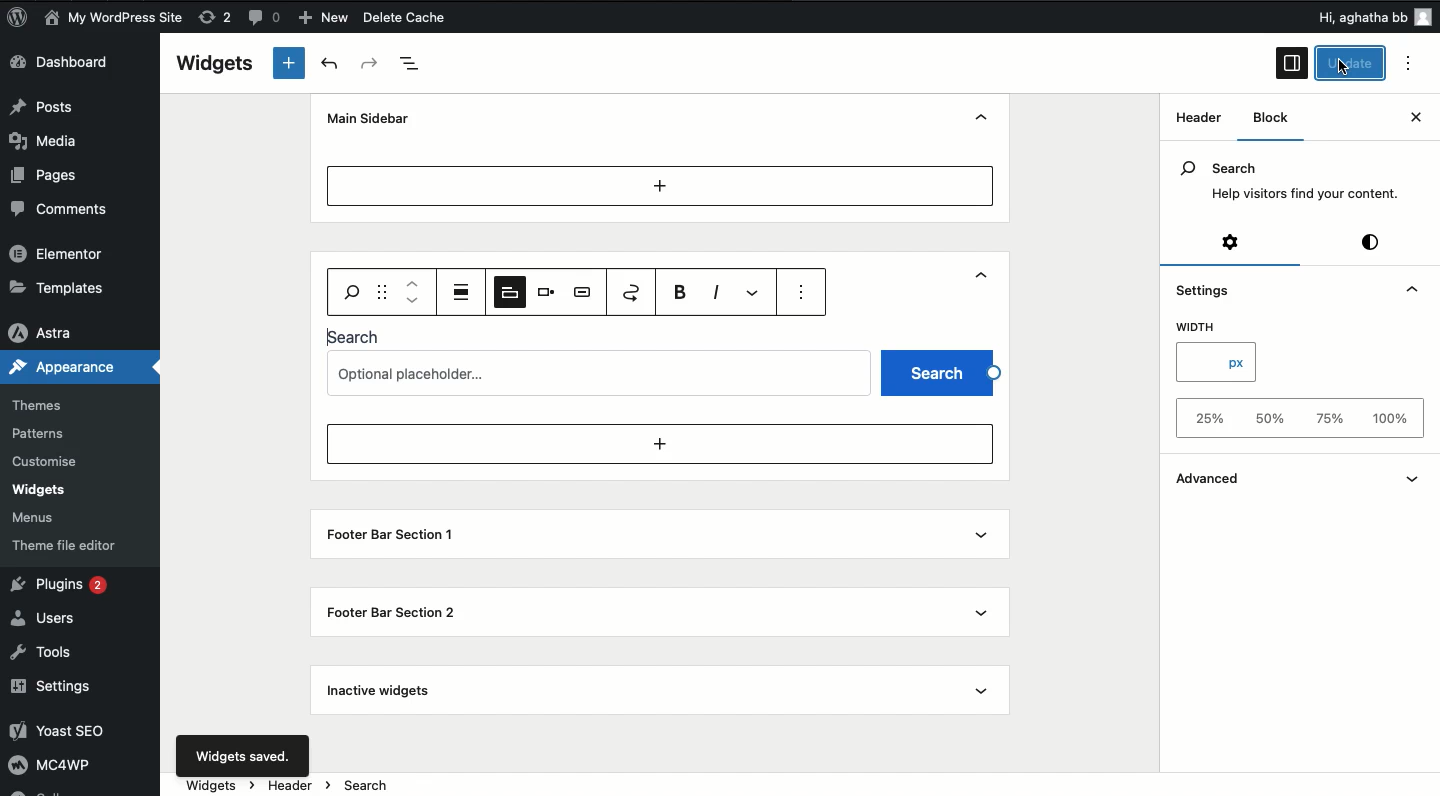 The image size is (1440, 796). What do you see at coordinates (50, 328) in the screenshot?
I see `Astra` at bounding box center [50, 328].